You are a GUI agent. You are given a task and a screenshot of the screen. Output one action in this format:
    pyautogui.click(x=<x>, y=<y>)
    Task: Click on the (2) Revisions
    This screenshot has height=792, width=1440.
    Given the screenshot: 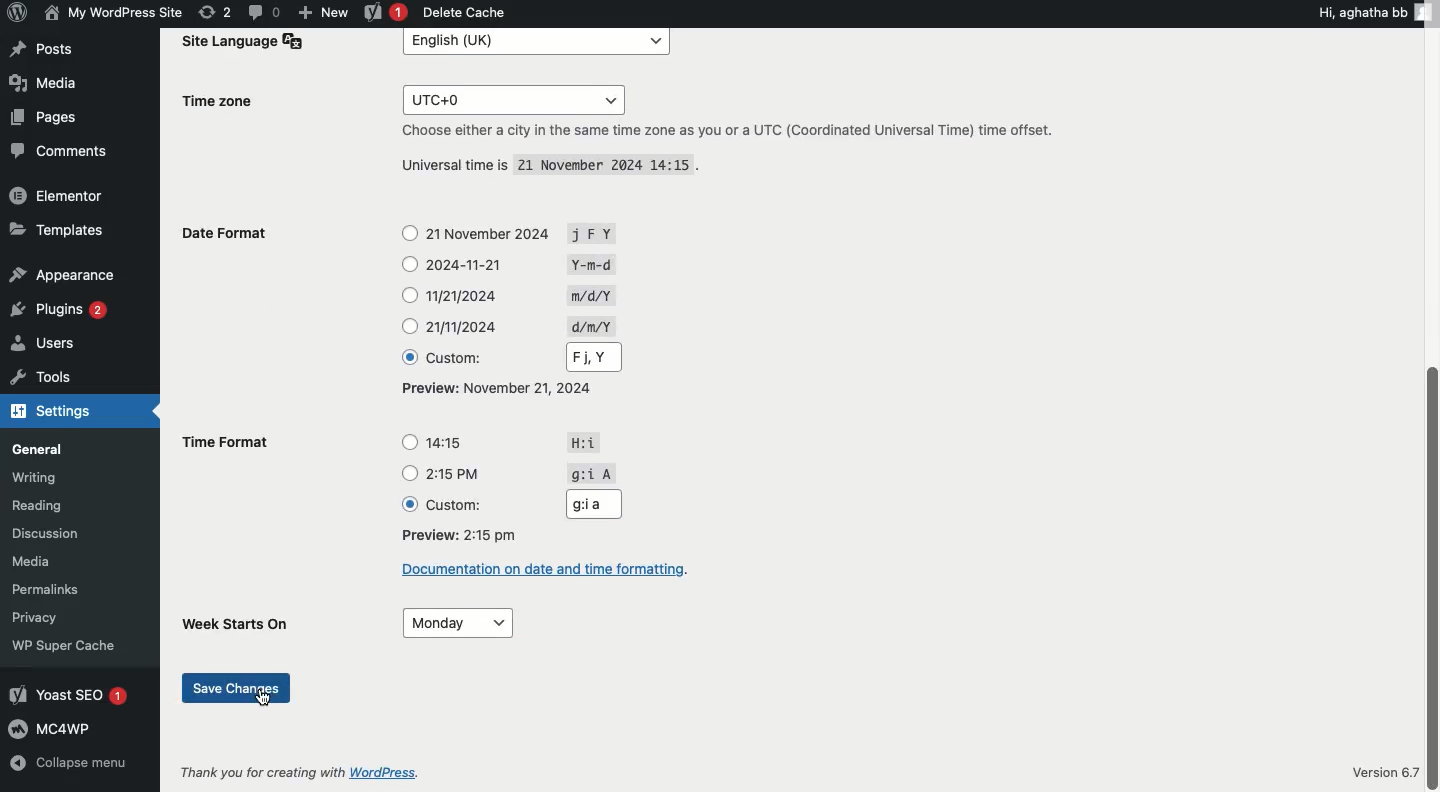 What is the action you would take?
    pyautogui.click(x=212, y=11)
    